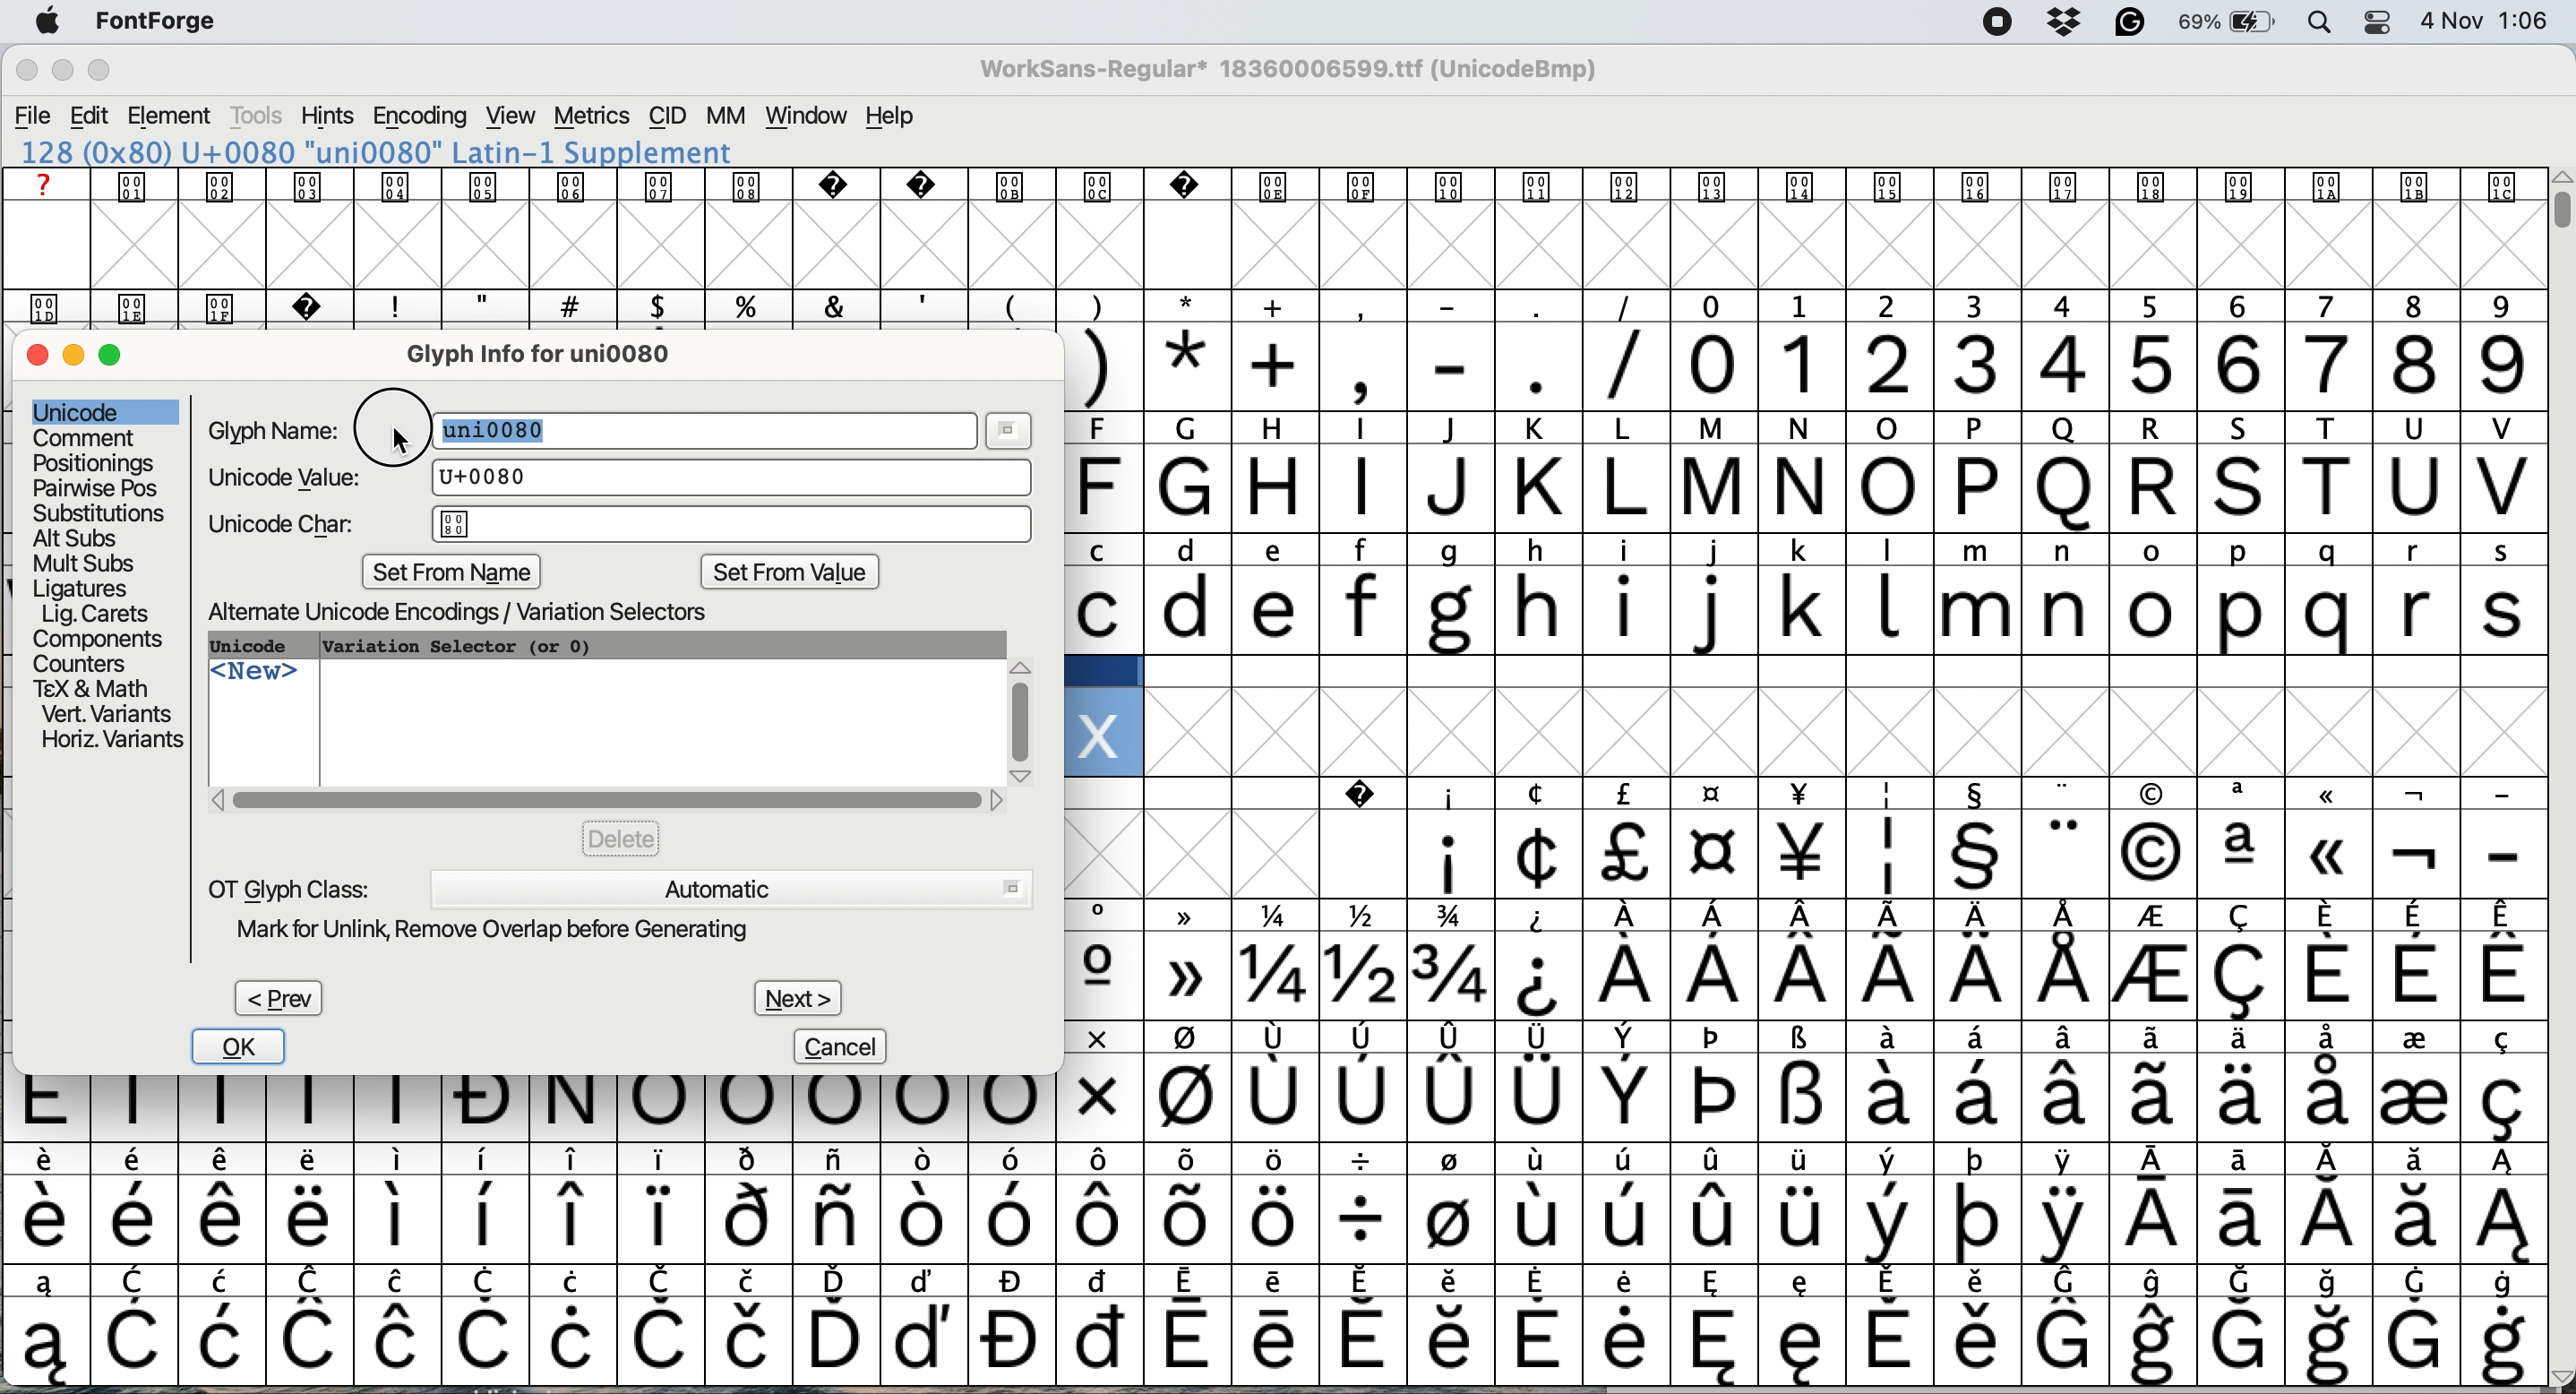 This screenshot has height=1394, width=2576. What do you see at coordinates (1781, 432) in the screenshot?
I see `special characters and text` at bounding box center [1781, 432].